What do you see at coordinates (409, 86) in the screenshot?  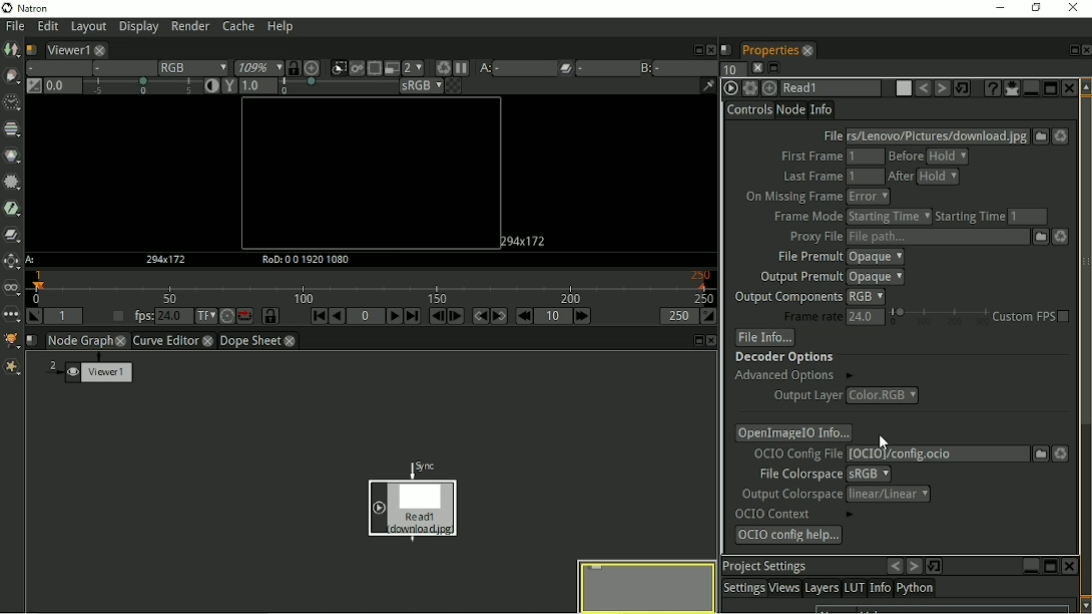 I see `sRGB` at bounding box center [409, 86].